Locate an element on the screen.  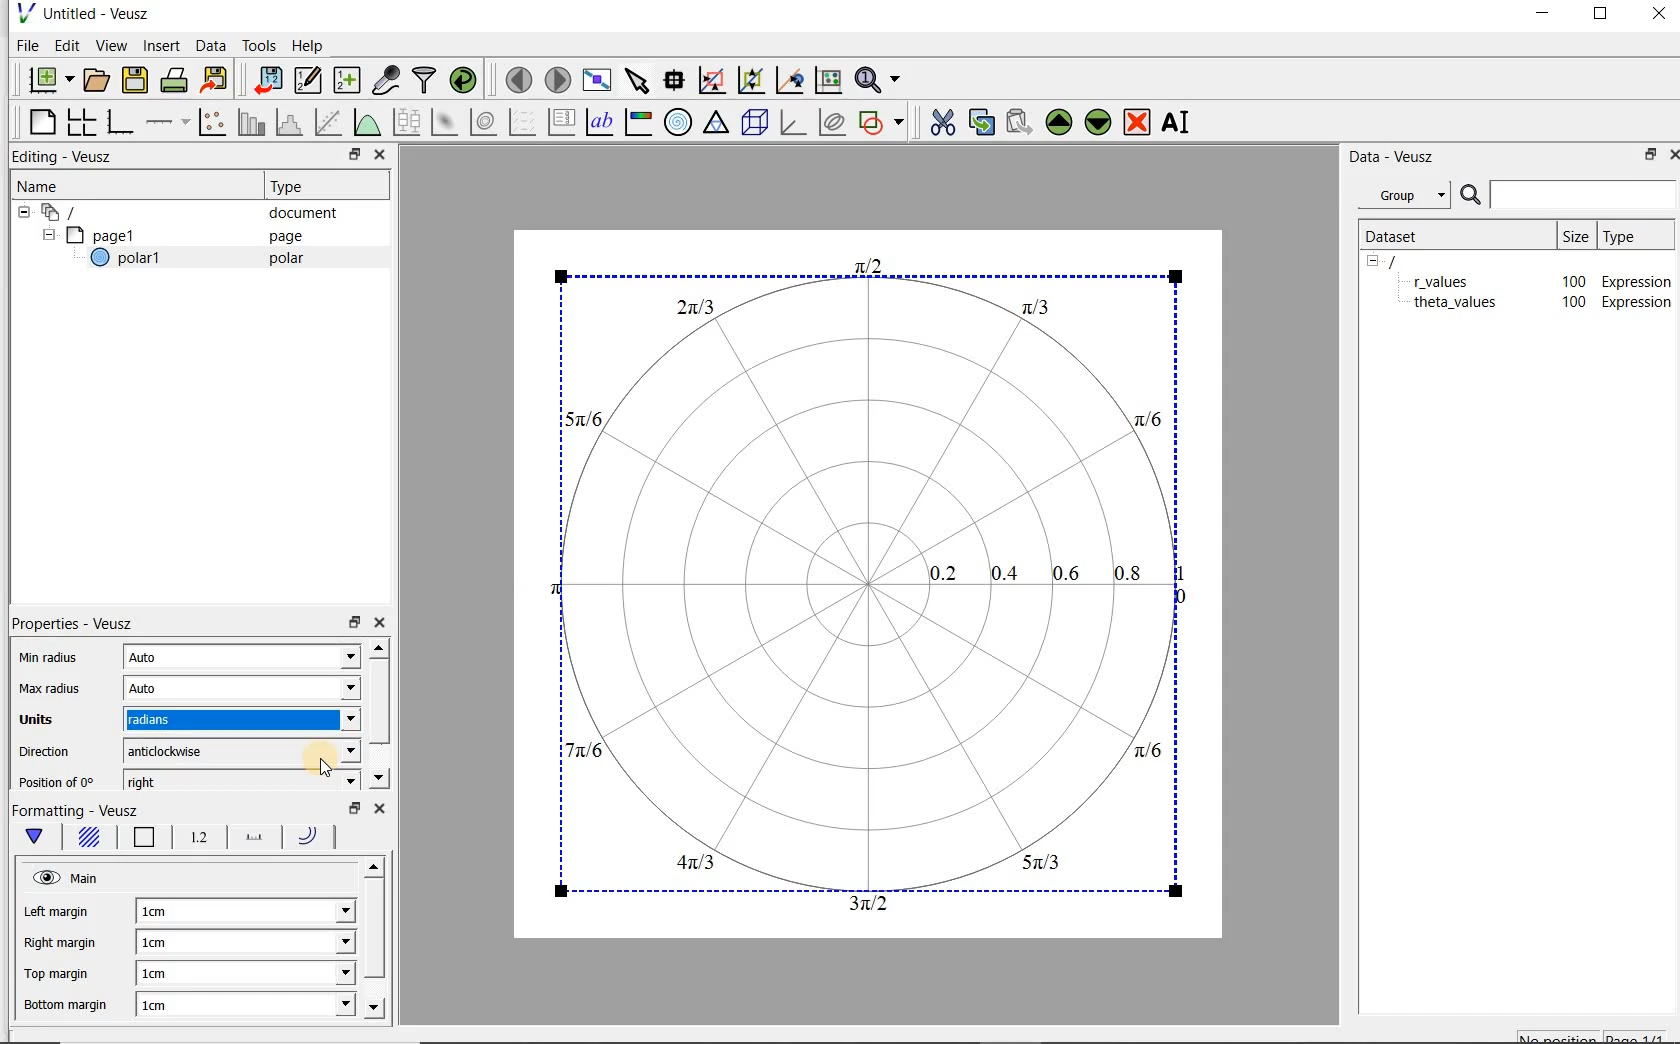
plot a vector field is located at coordinates (523, 120).